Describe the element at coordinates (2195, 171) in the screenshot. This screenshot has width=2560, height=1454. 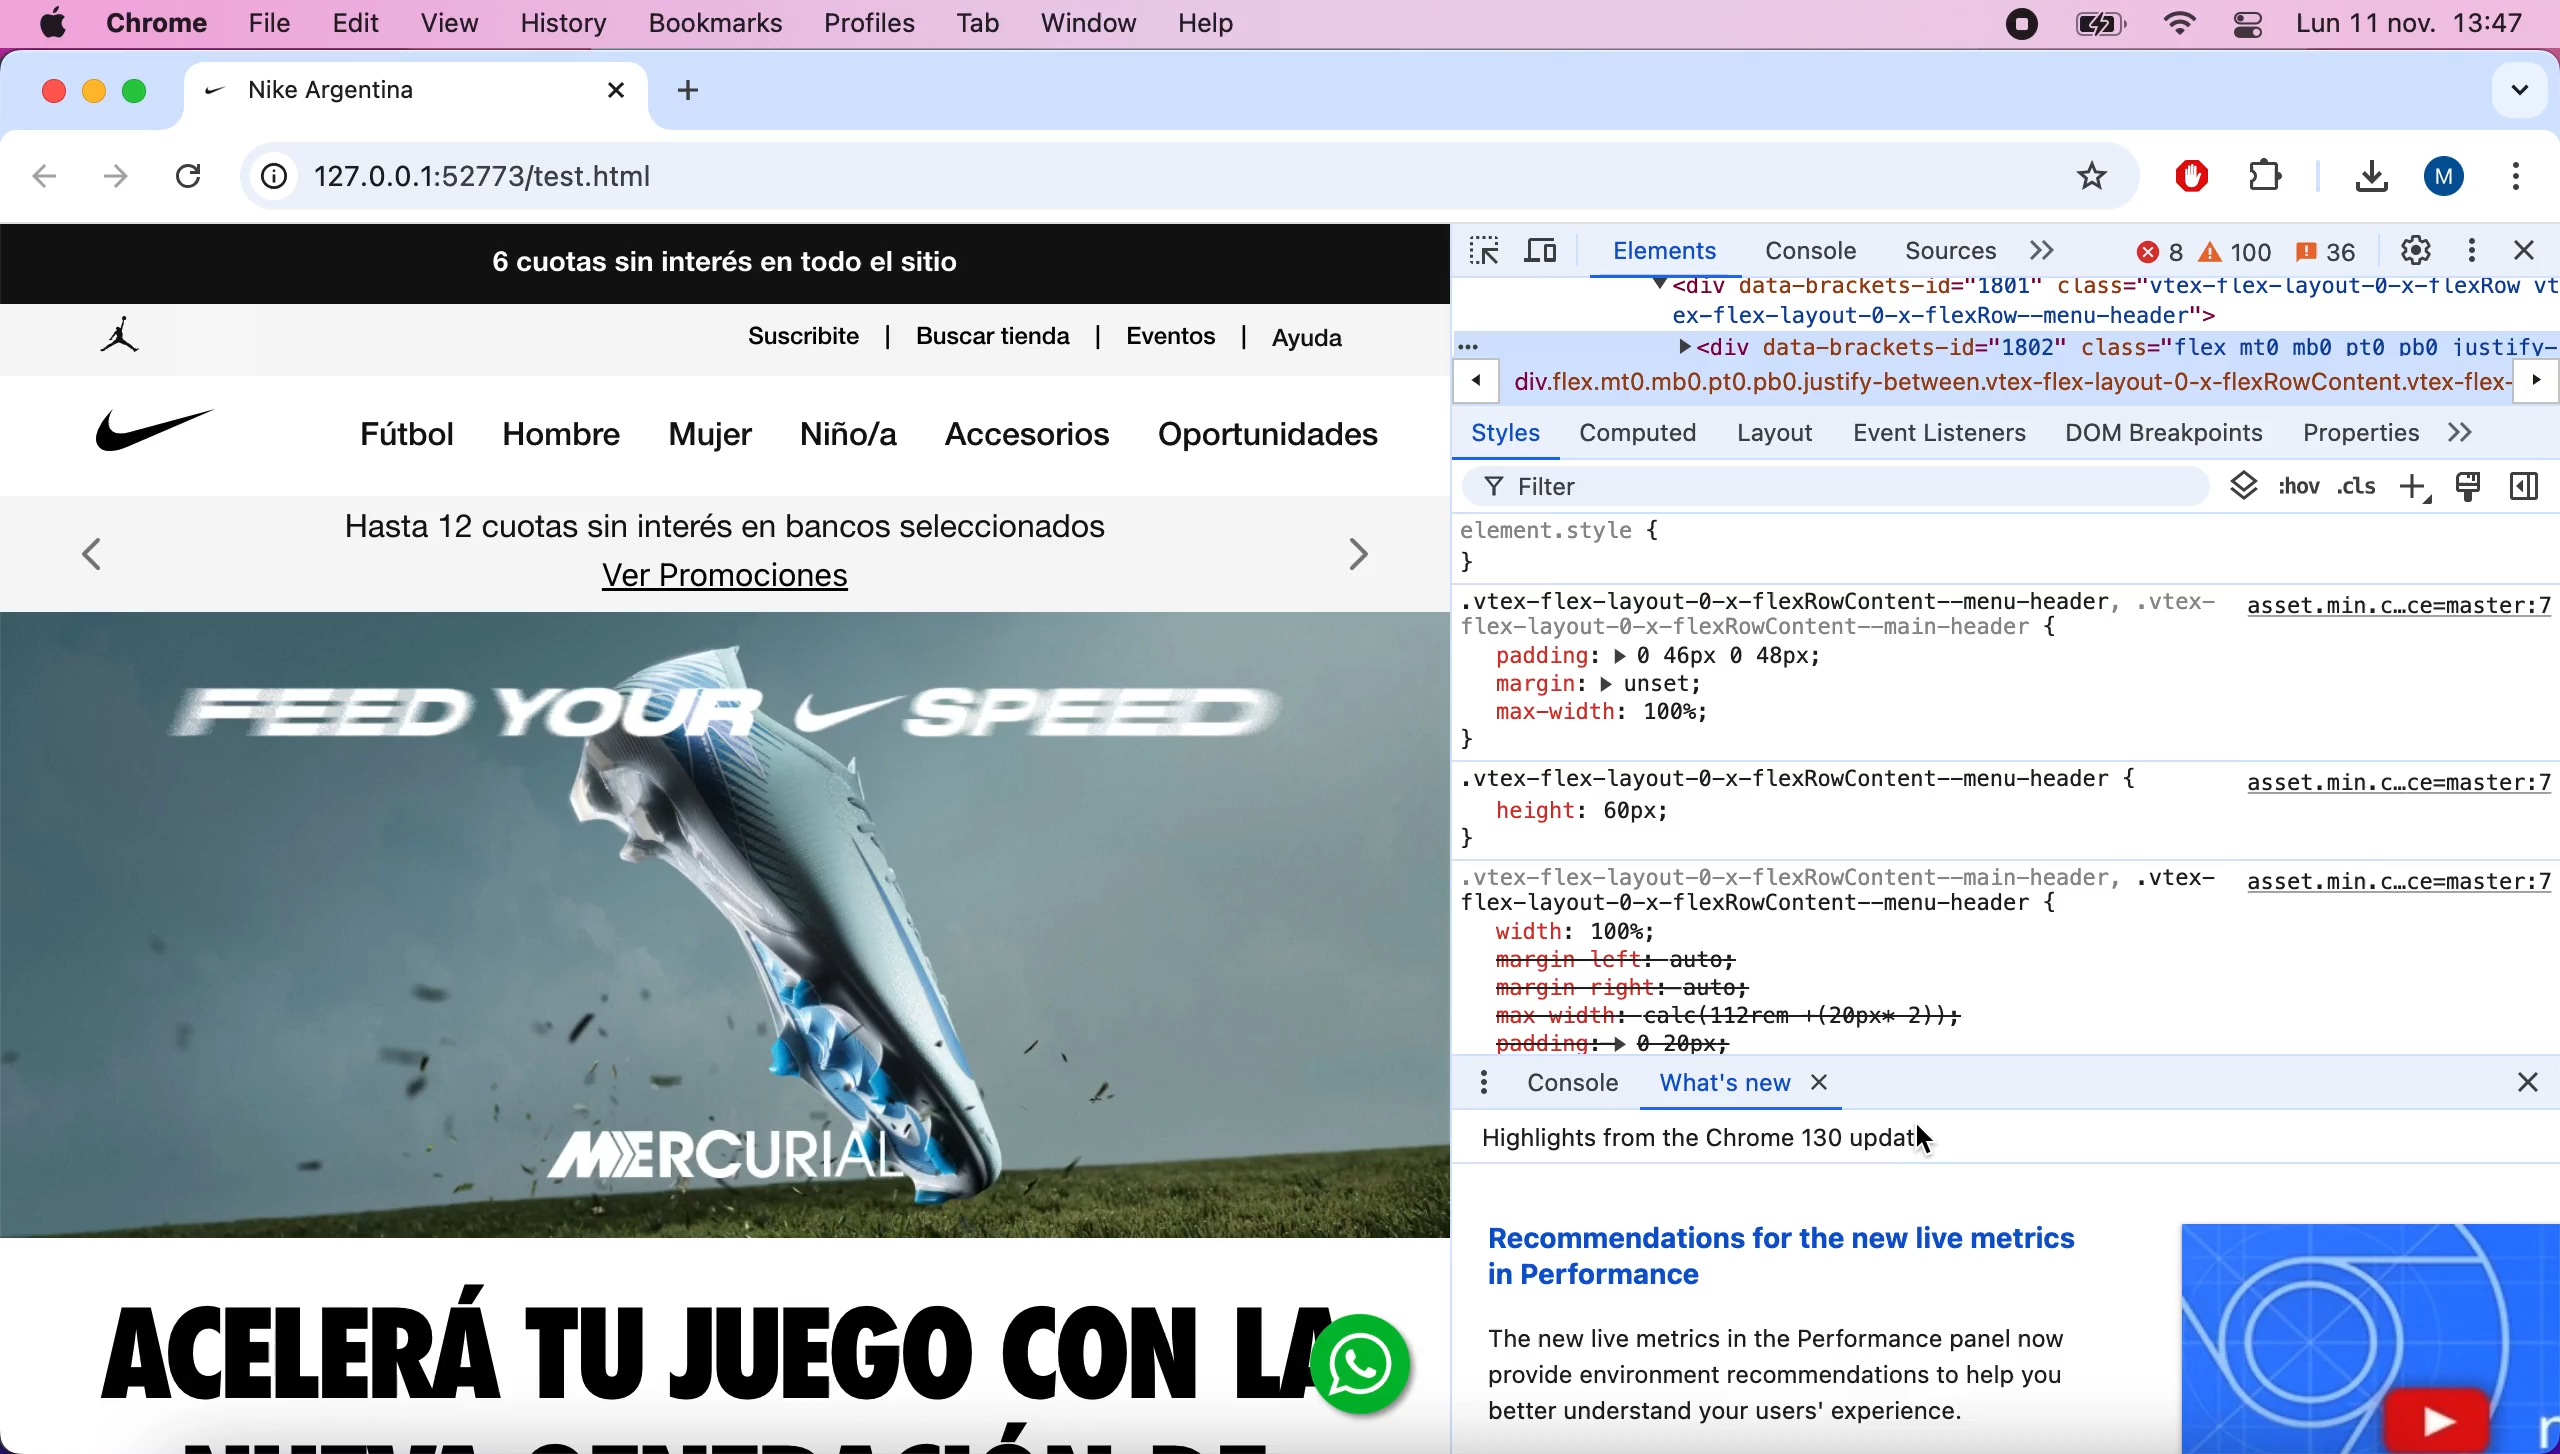
I see `stop ad blocker` at that location.